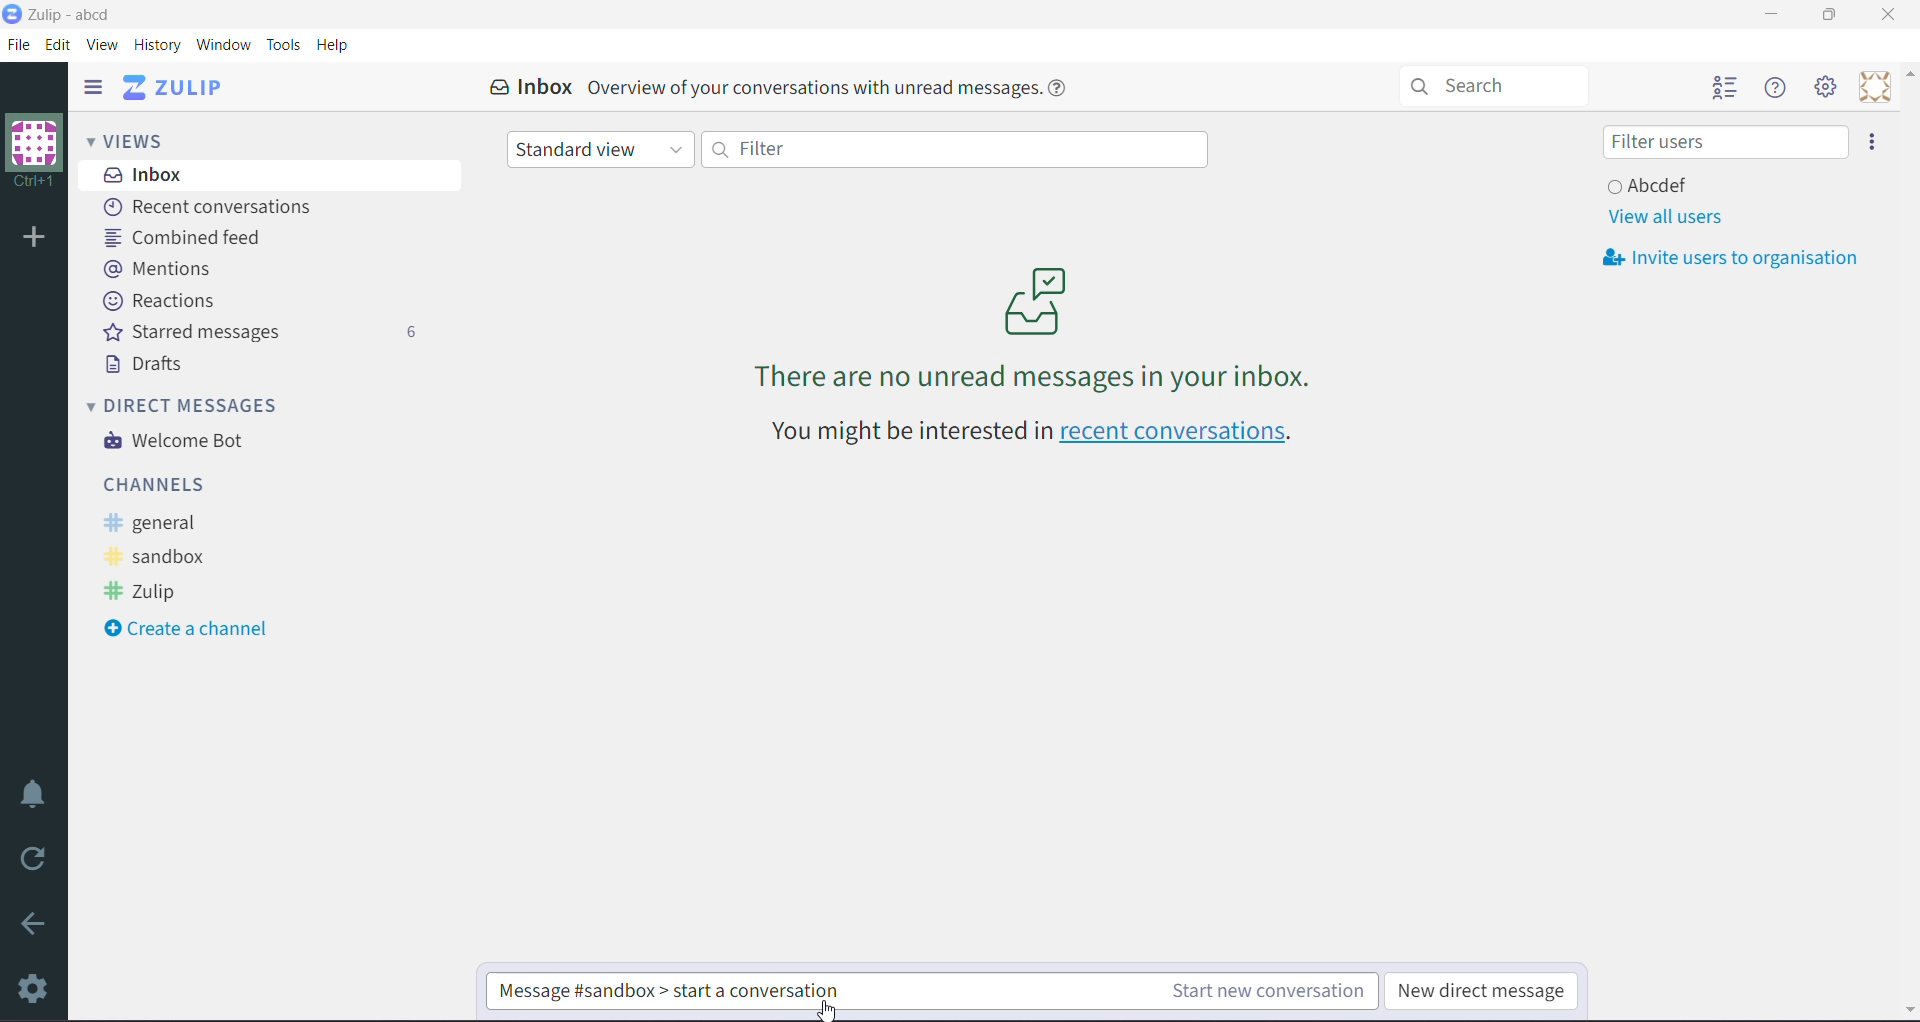  Describe the element at coordinates (1139, 994) in the screenshot. I see `Start new conversation` at that location.